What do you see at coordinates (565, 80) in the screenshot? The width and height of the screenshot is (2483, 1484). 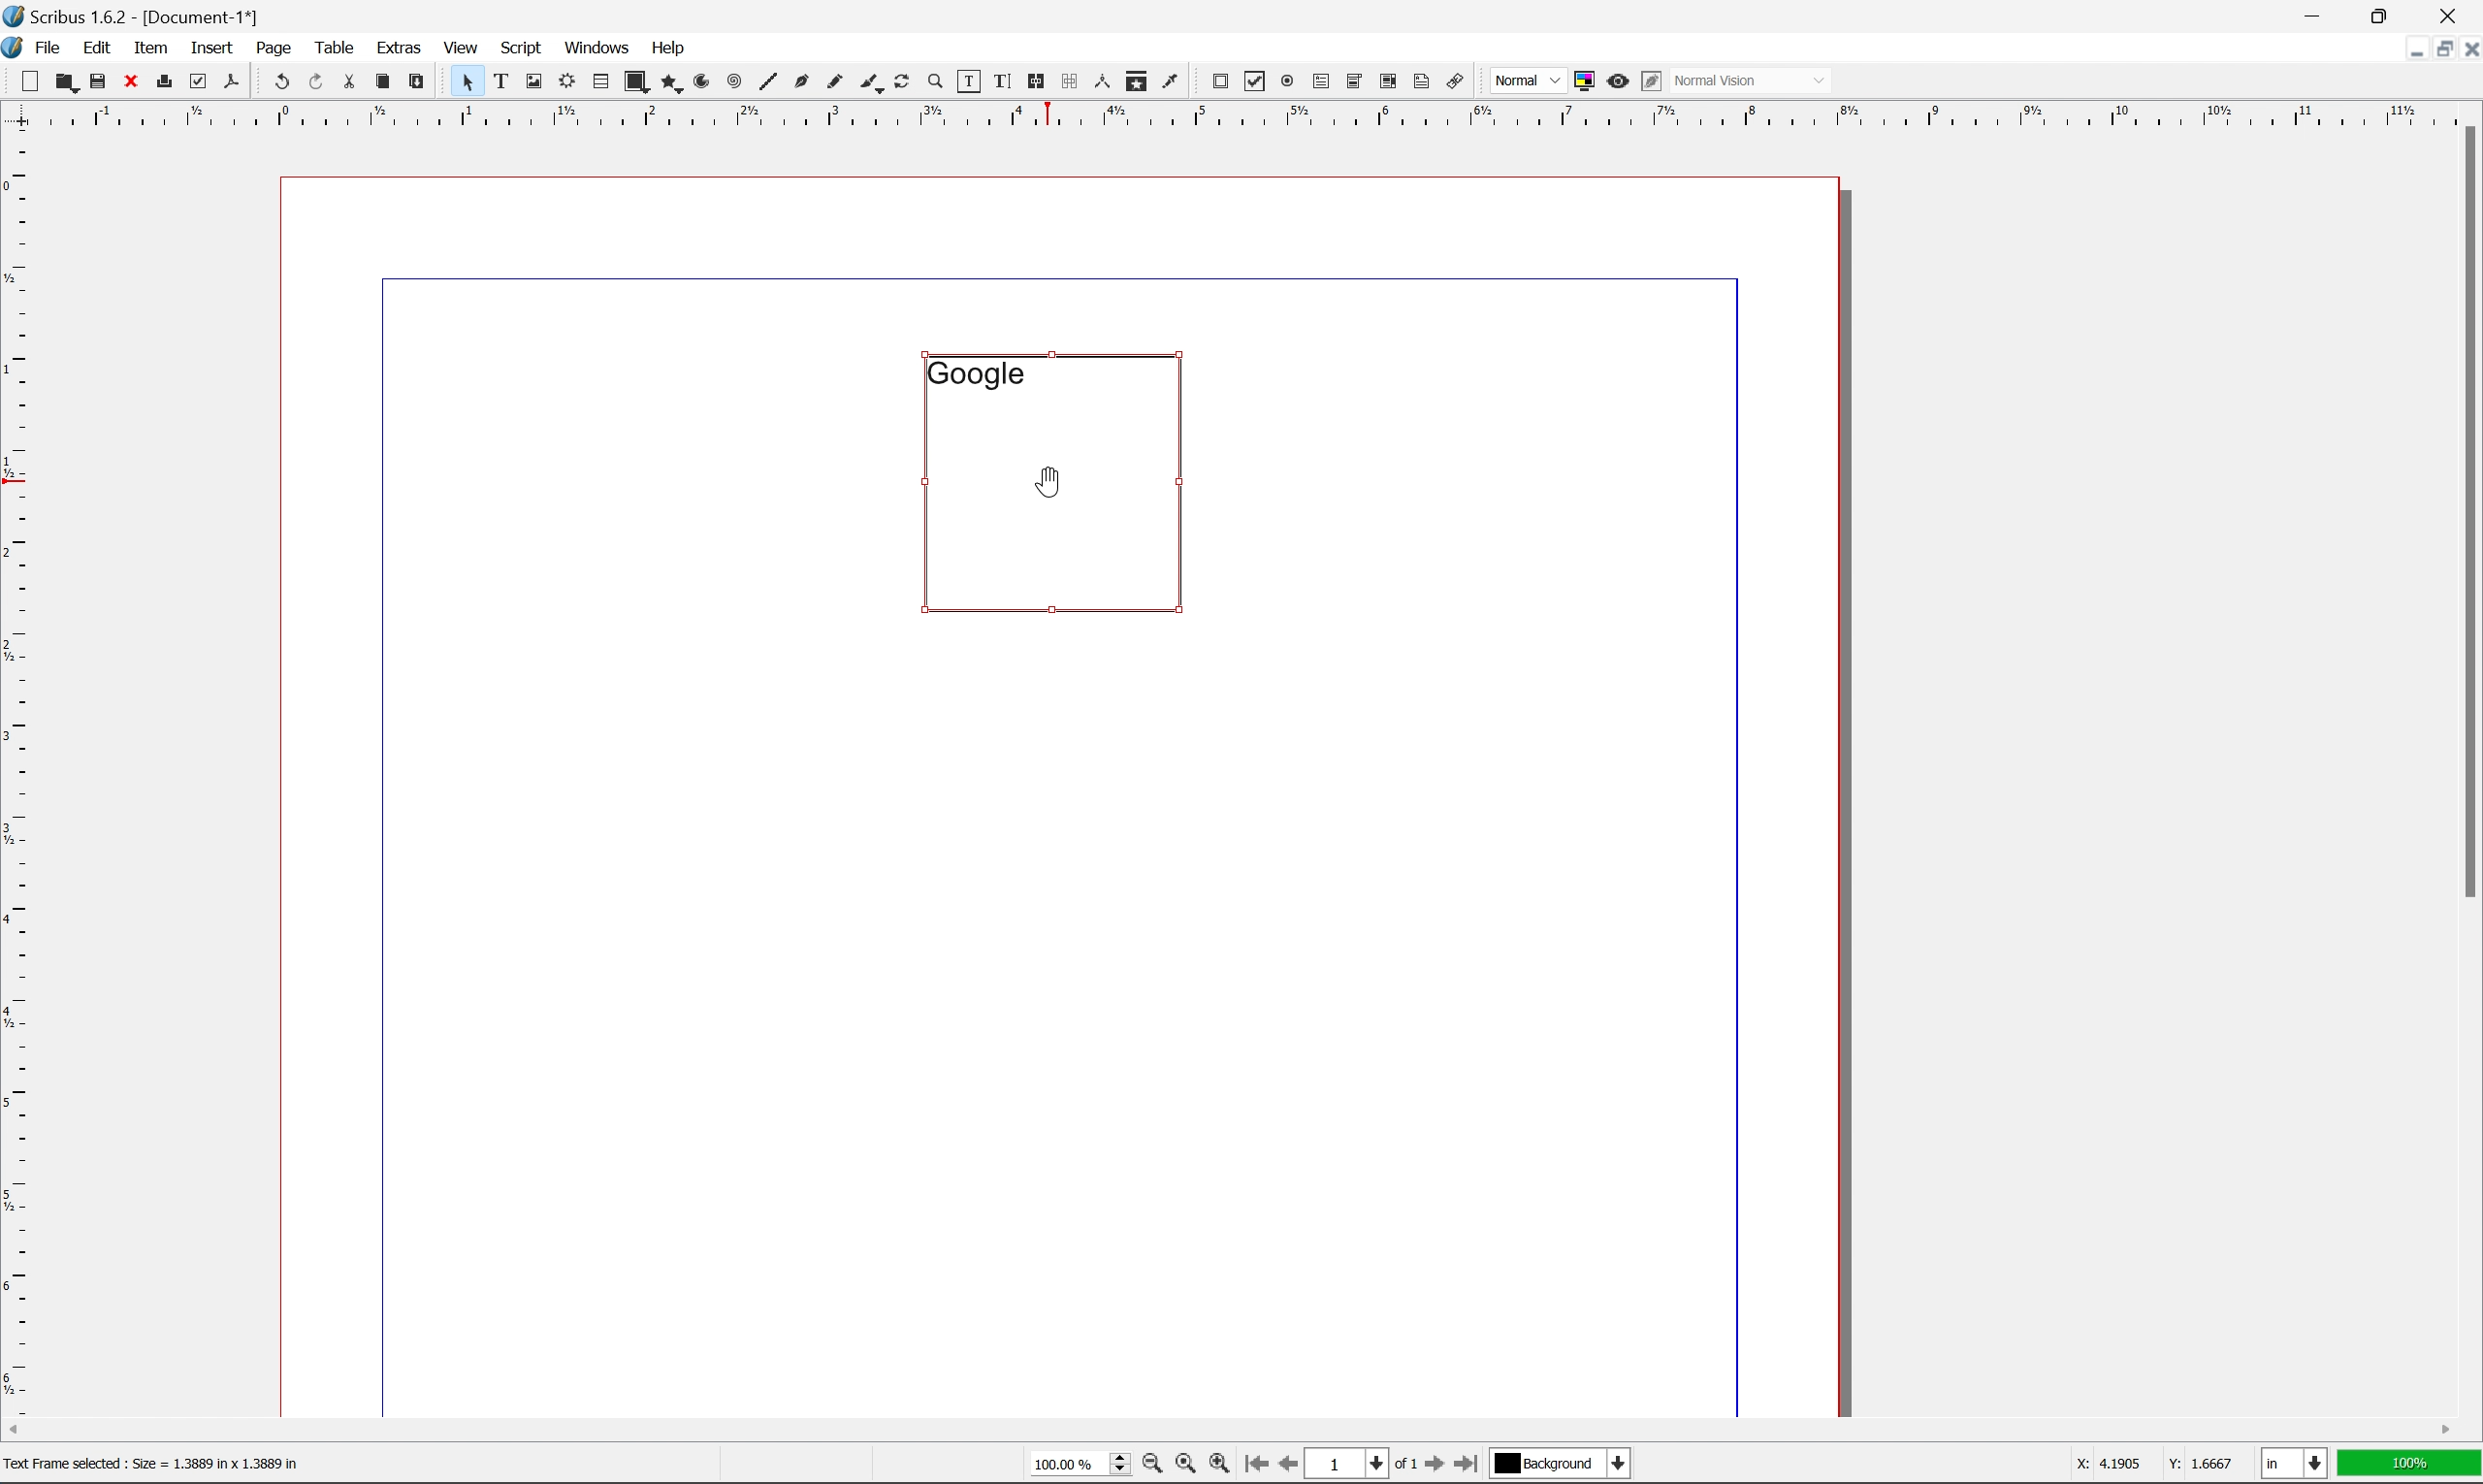 I see `render frame` at bounding box center [565, 80].